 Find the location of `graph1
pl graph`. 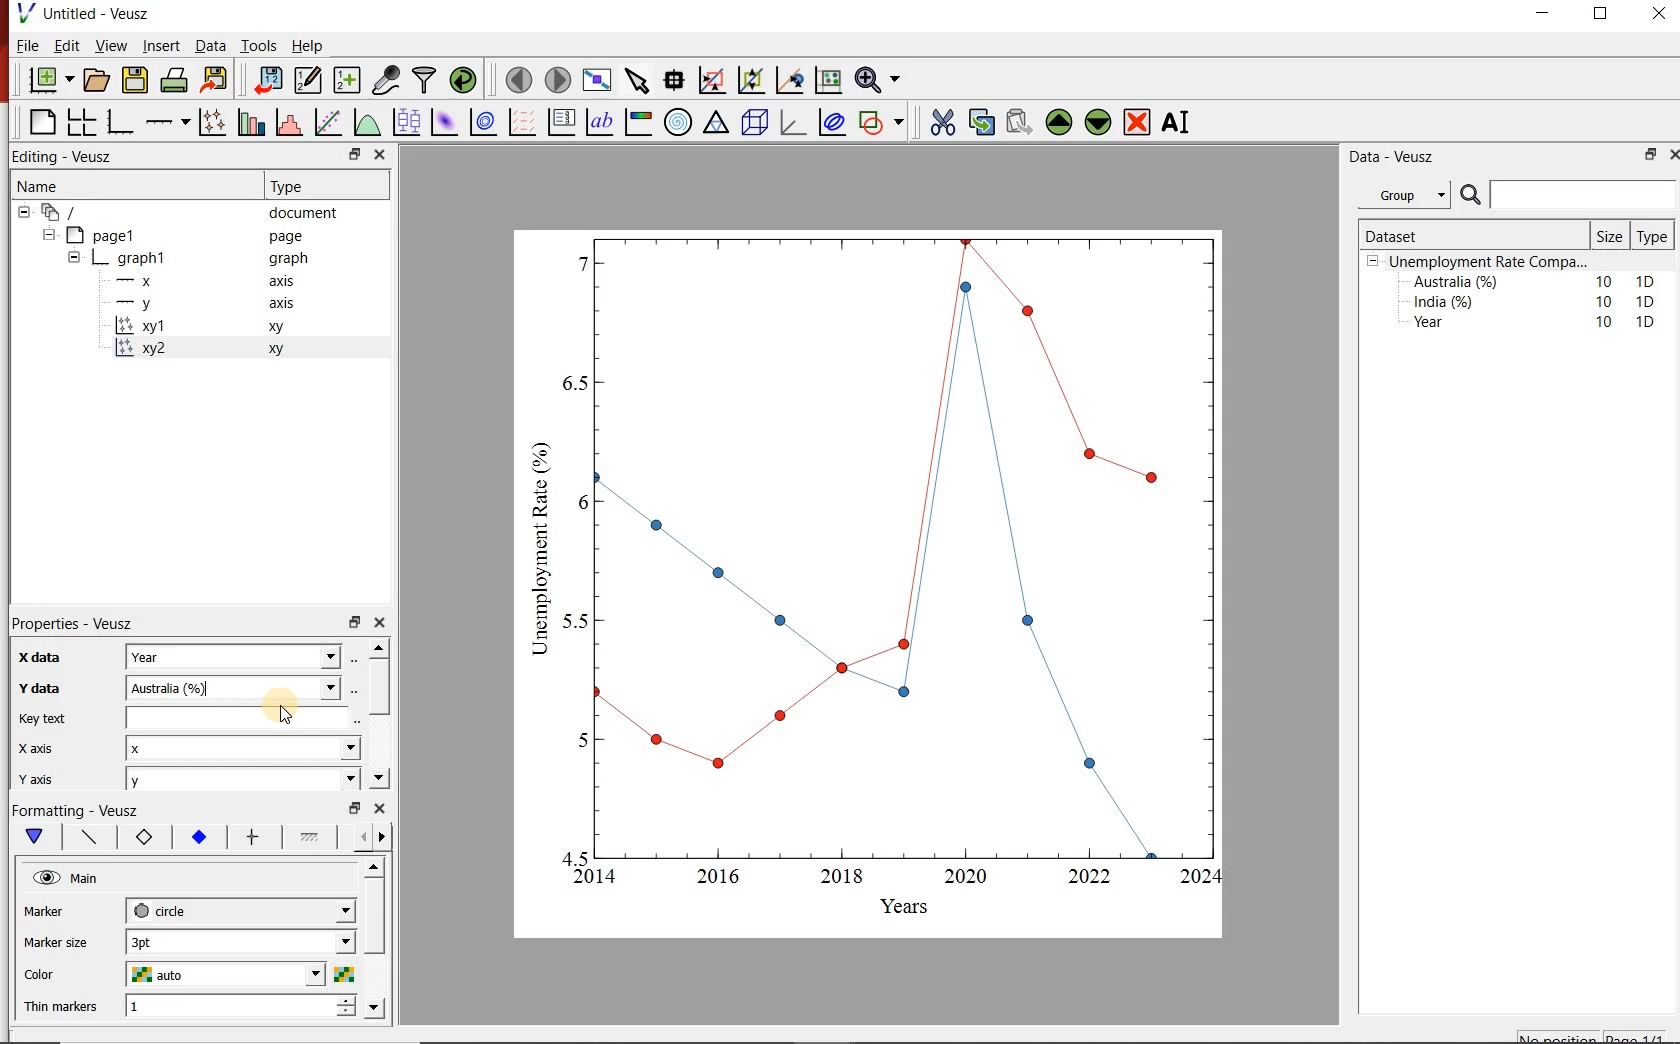

graph1
pl graph is located at coordinates (207, 259).